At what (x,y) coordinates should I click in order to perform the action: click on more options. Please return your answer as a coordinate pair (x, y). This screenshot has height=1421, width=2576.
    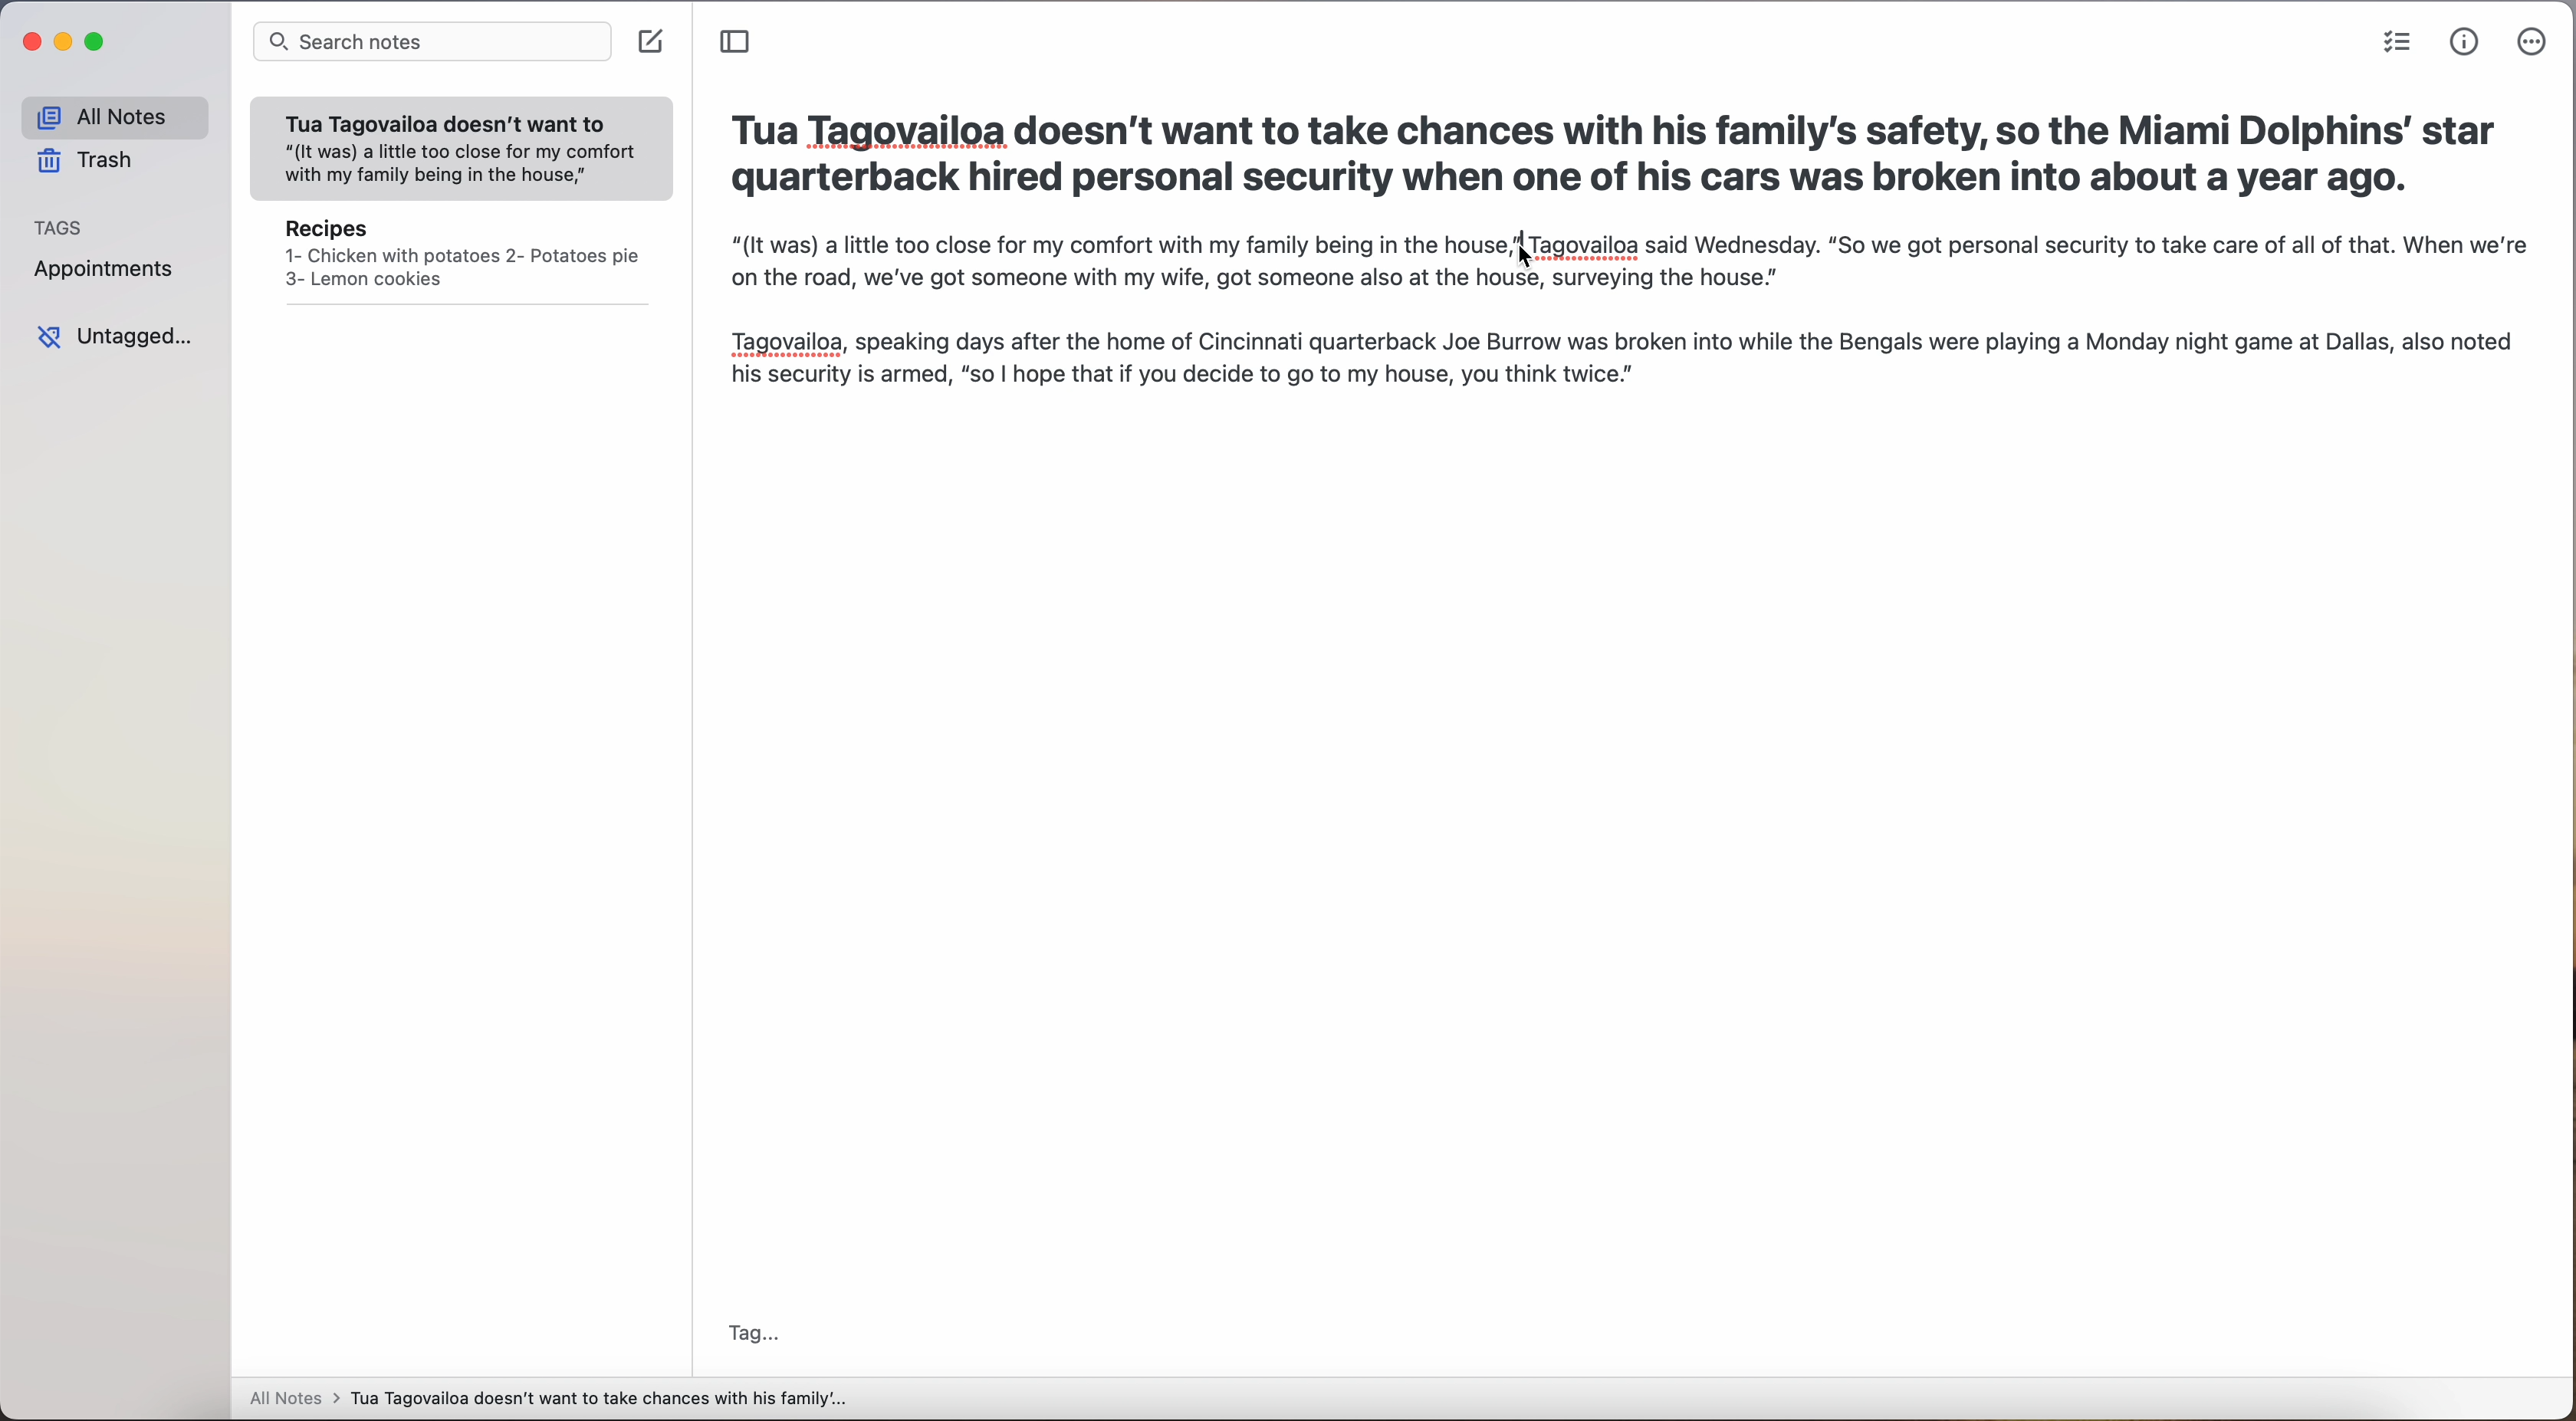
    Looking at the image, I should click on (2534, 42).